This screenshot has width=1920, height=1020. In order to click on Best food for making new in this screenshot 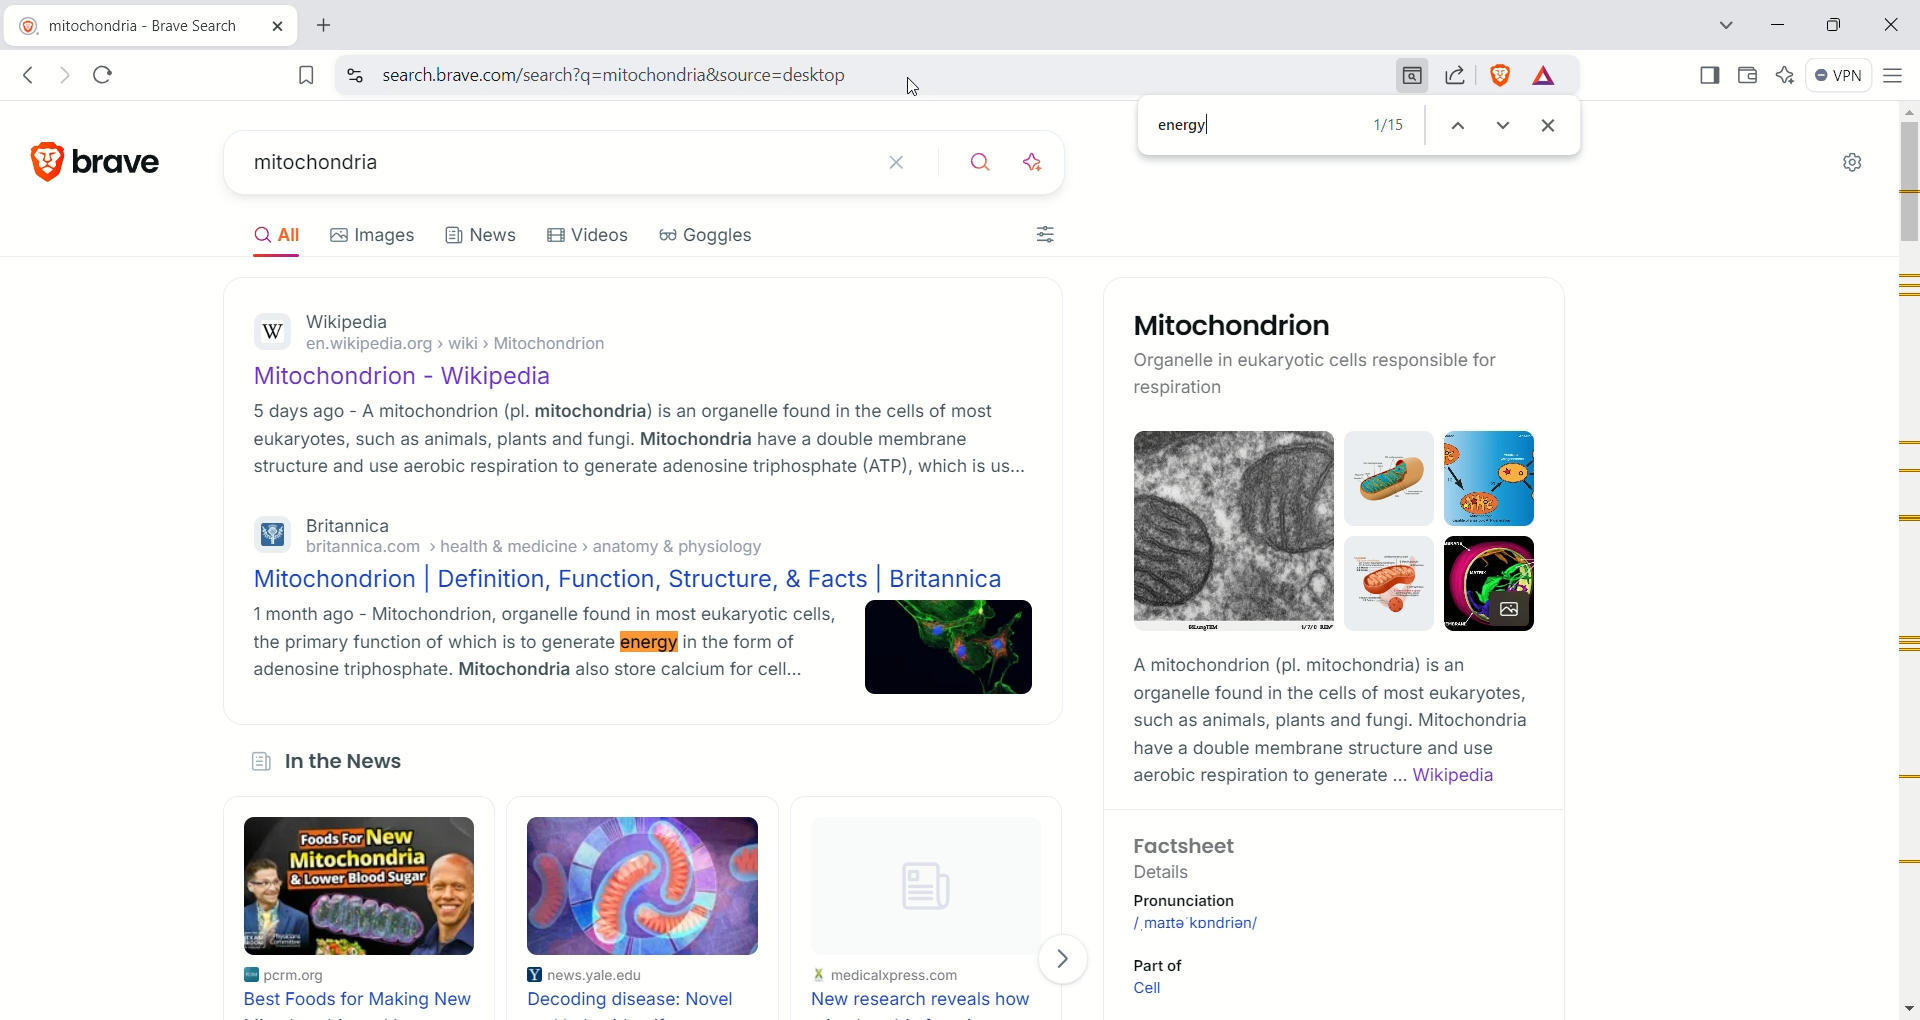, I will do `click(367, 1001)`.